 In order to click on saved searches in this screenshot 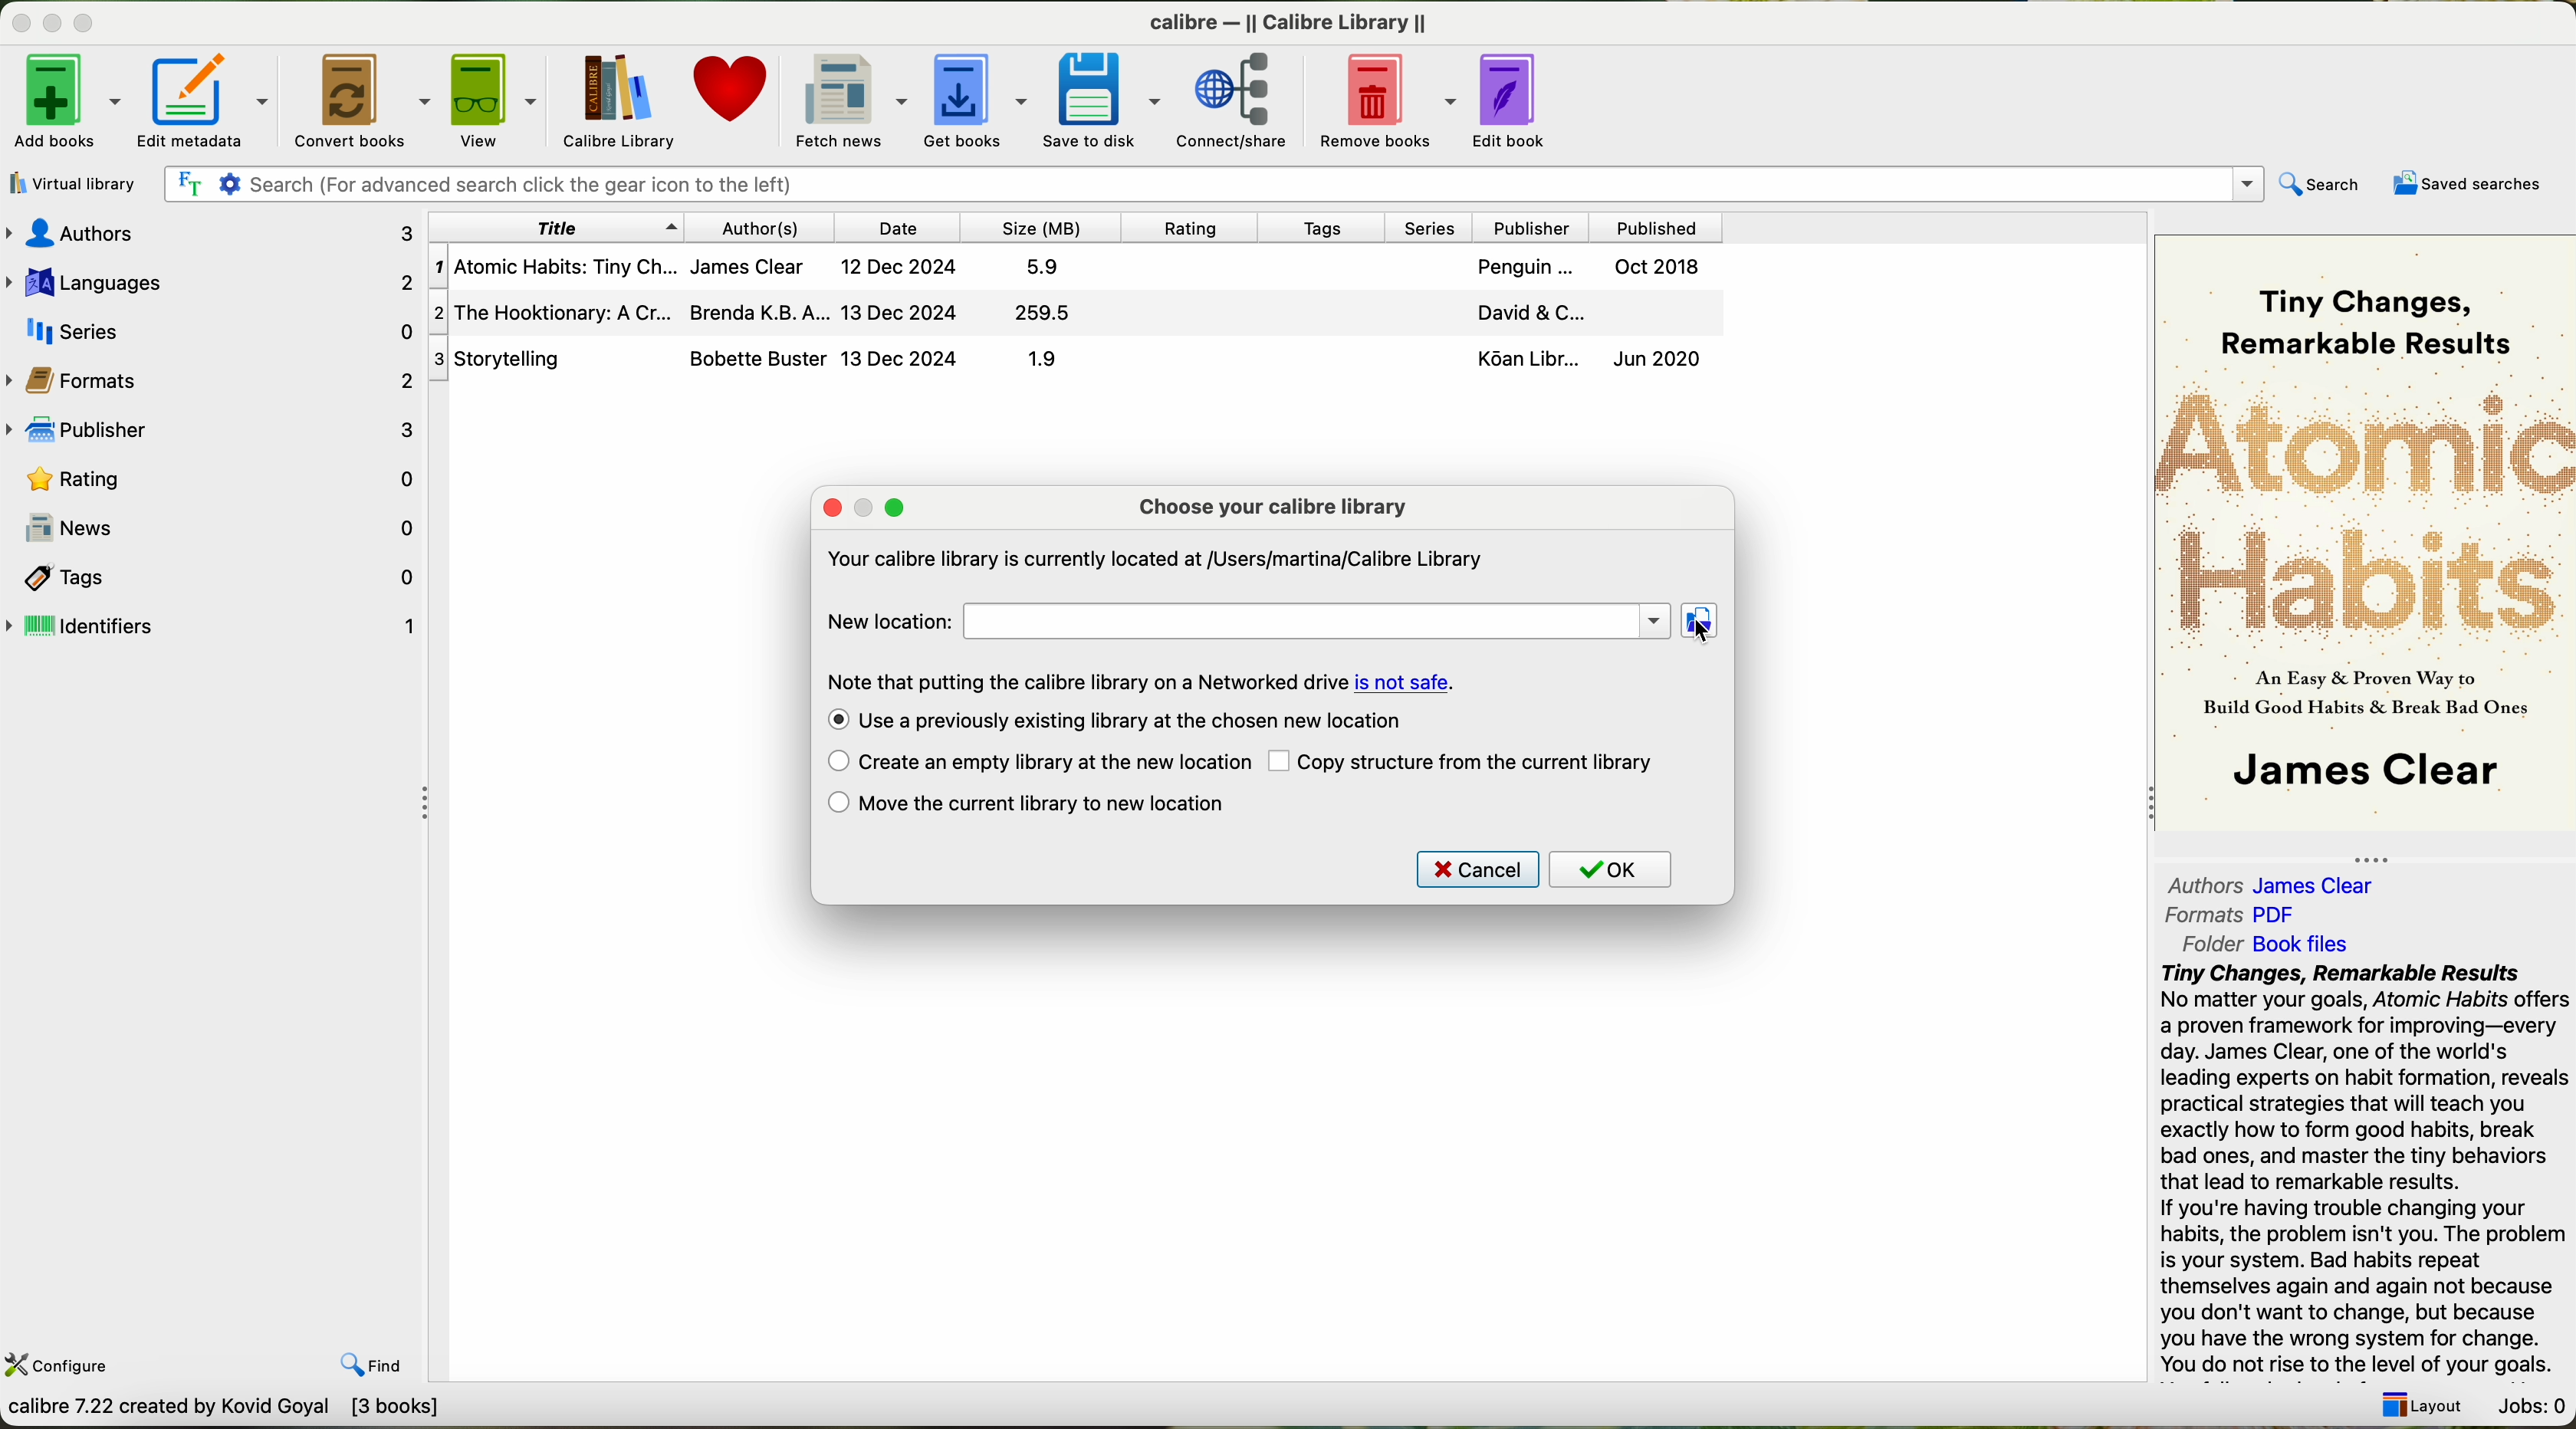, I will do `click(2463, 184)`.